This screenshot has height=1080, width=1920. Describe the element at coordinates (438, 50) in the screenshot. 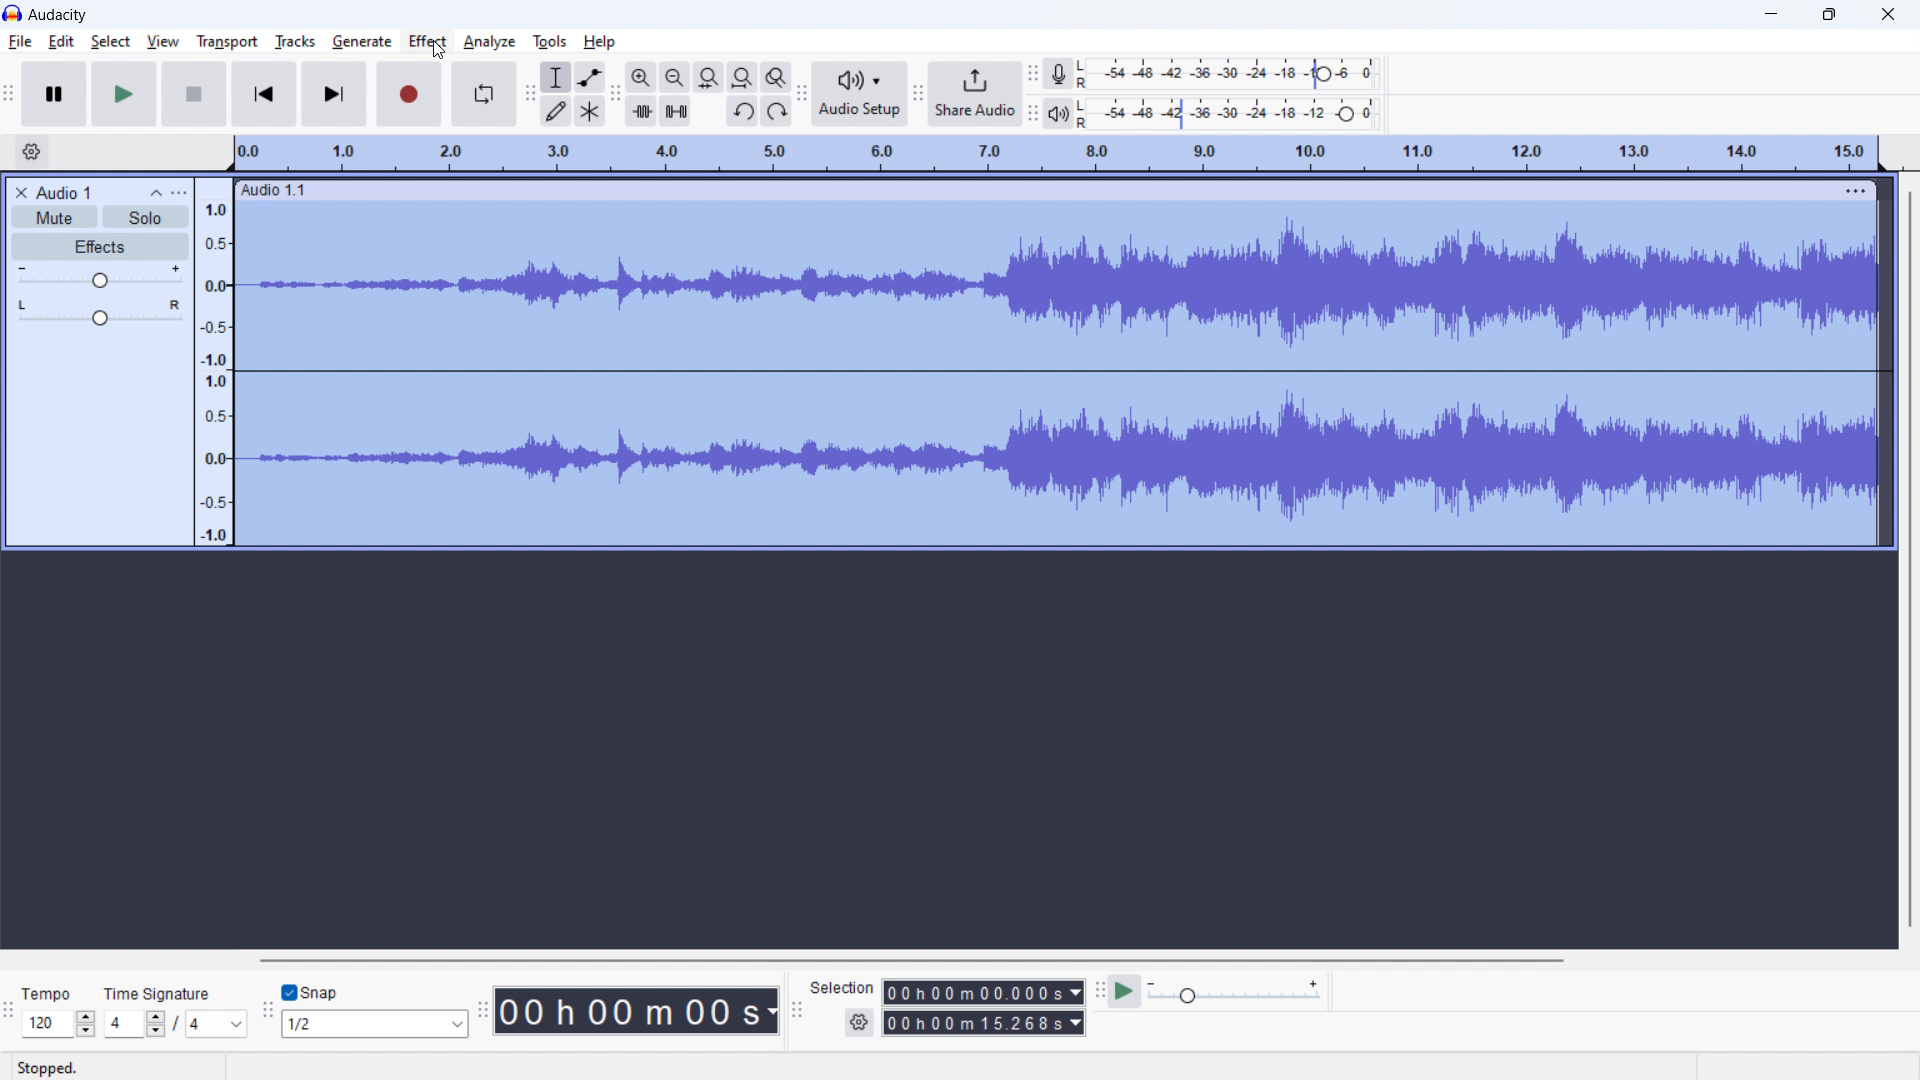

I see `cursor` at that location.